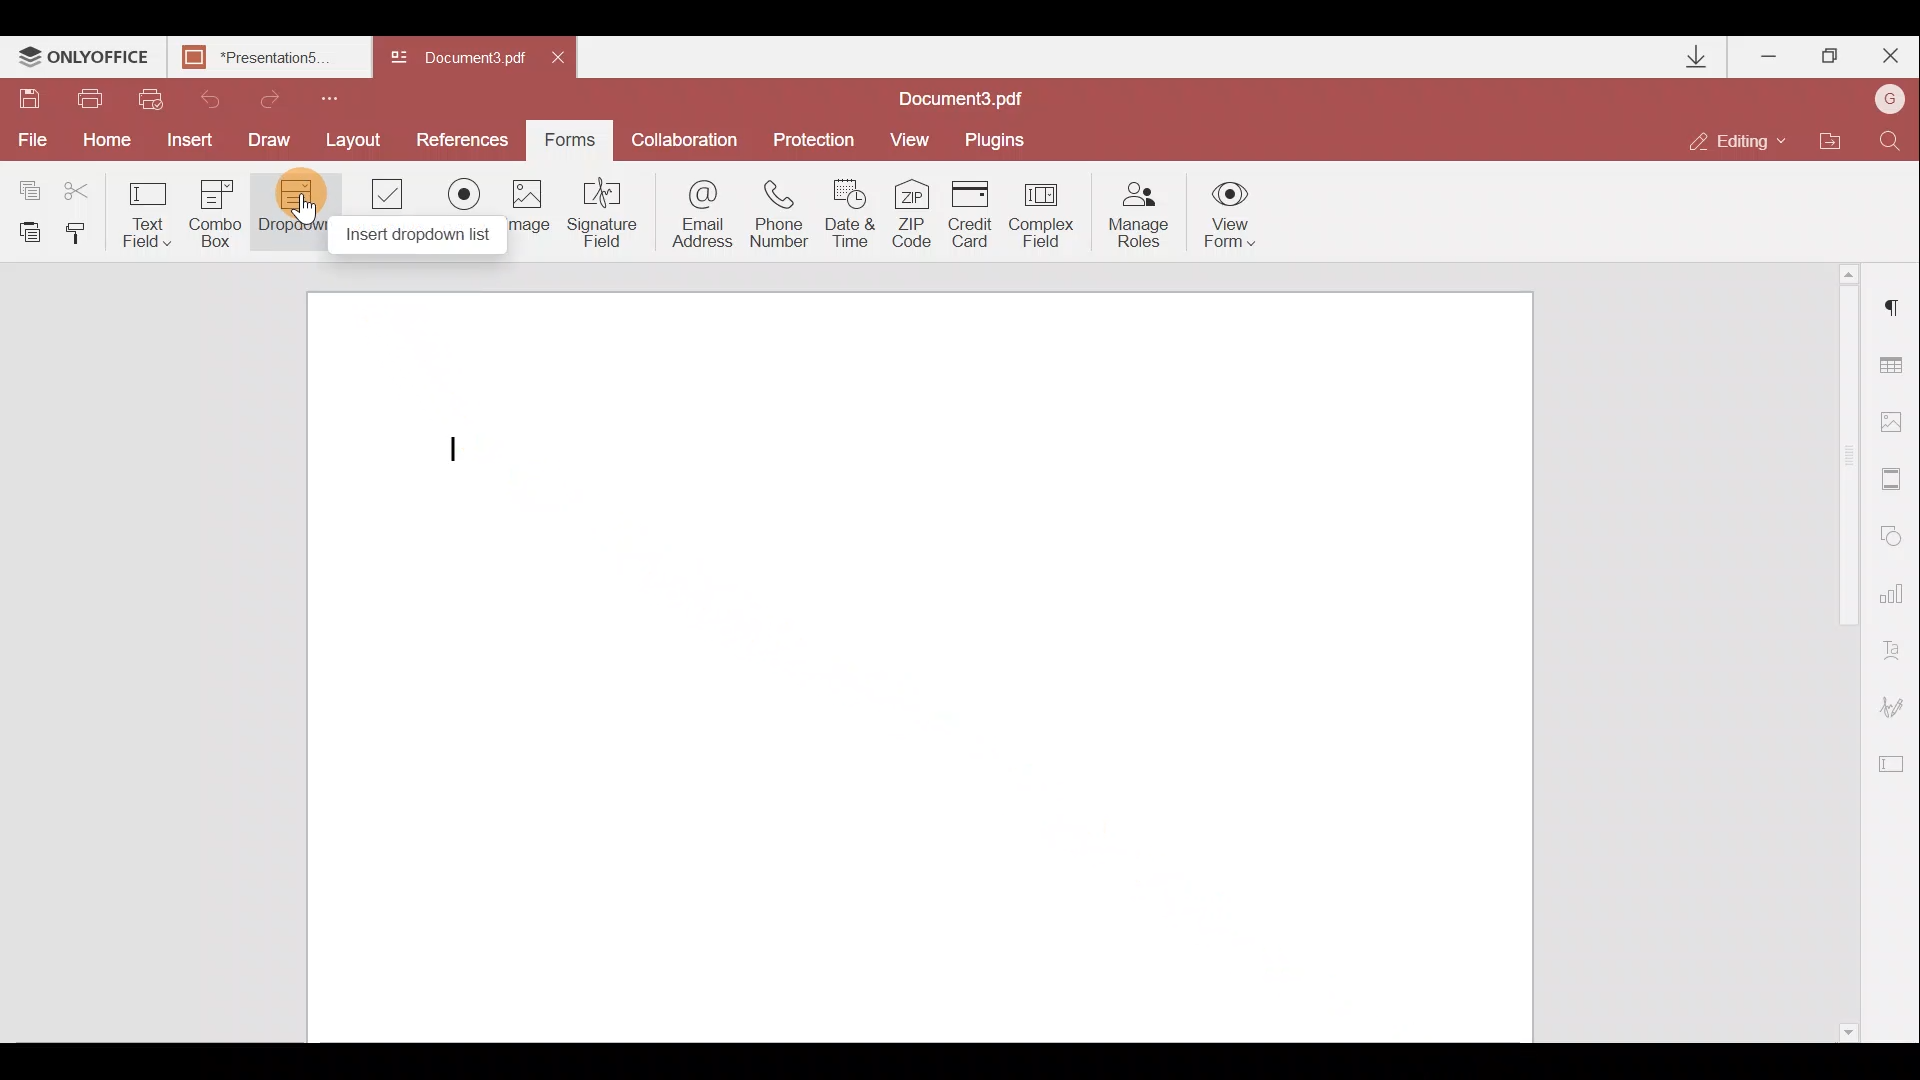 This screenshot has height=1080, width=1920. I want to click on Print file, so click(92, 100).